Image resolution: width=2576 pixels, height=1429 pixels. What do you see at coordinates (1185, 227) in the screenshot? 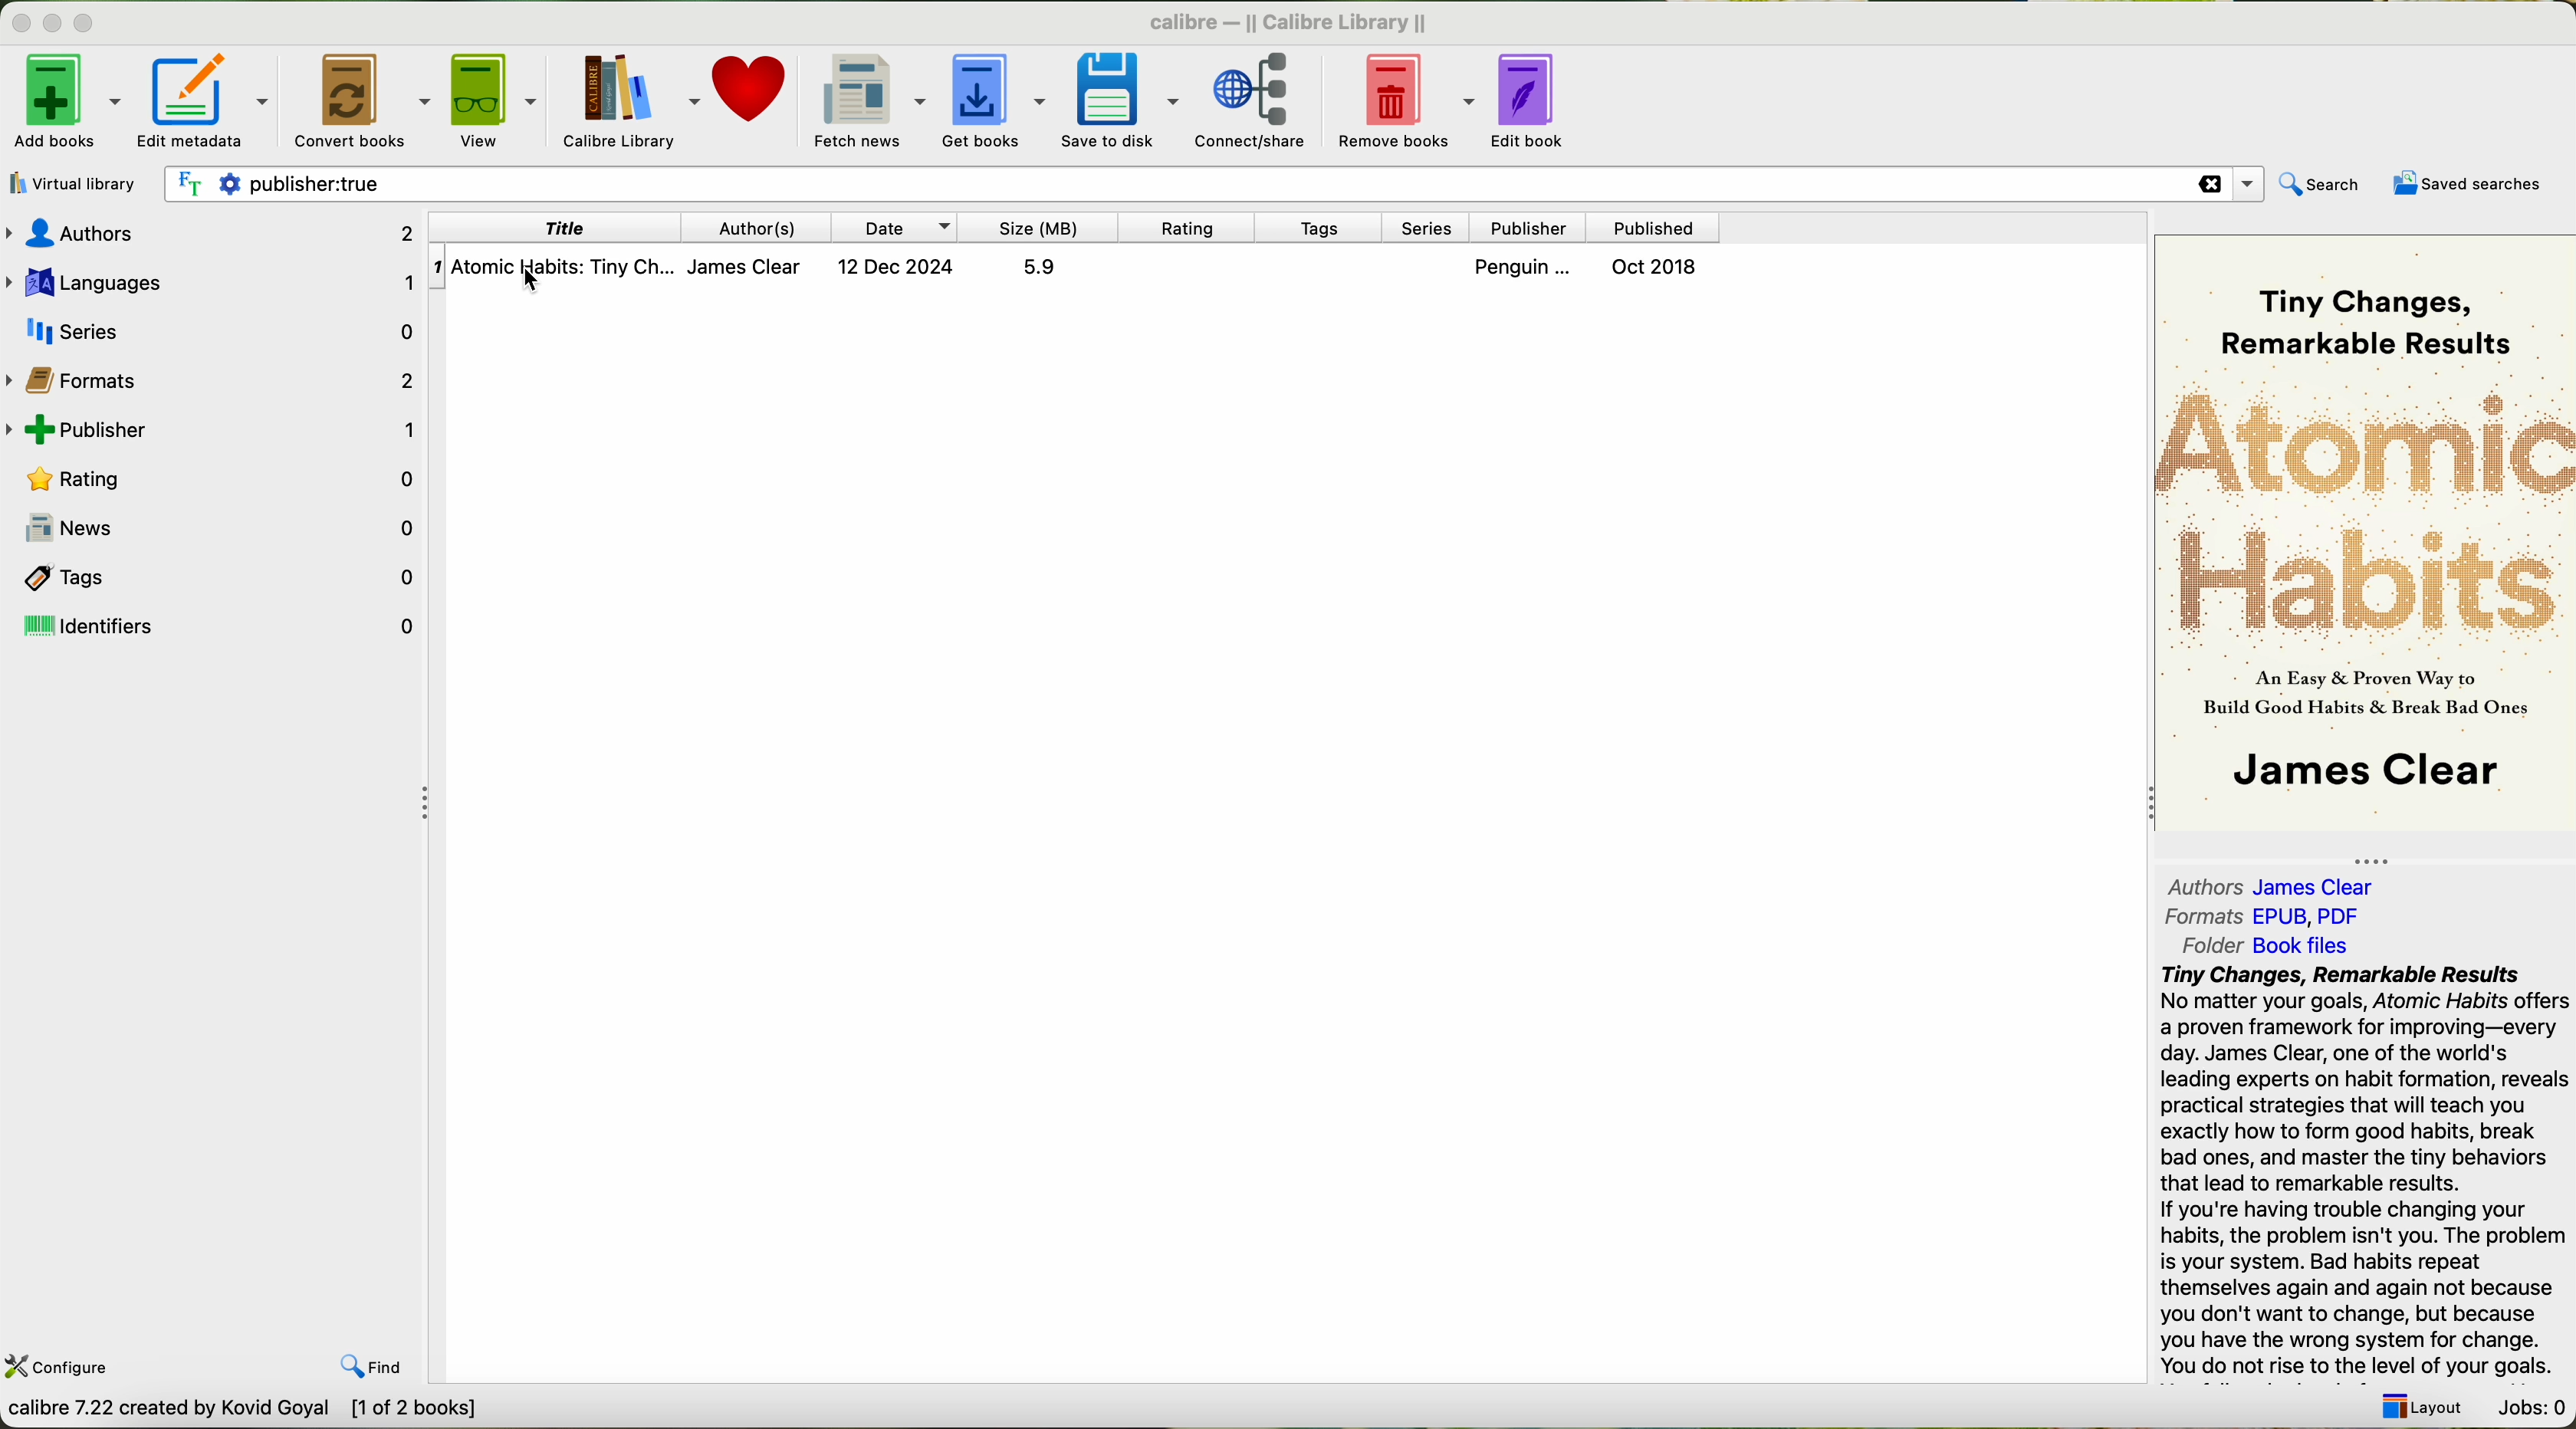
I see `rating` at bounding box center [1185, 227].